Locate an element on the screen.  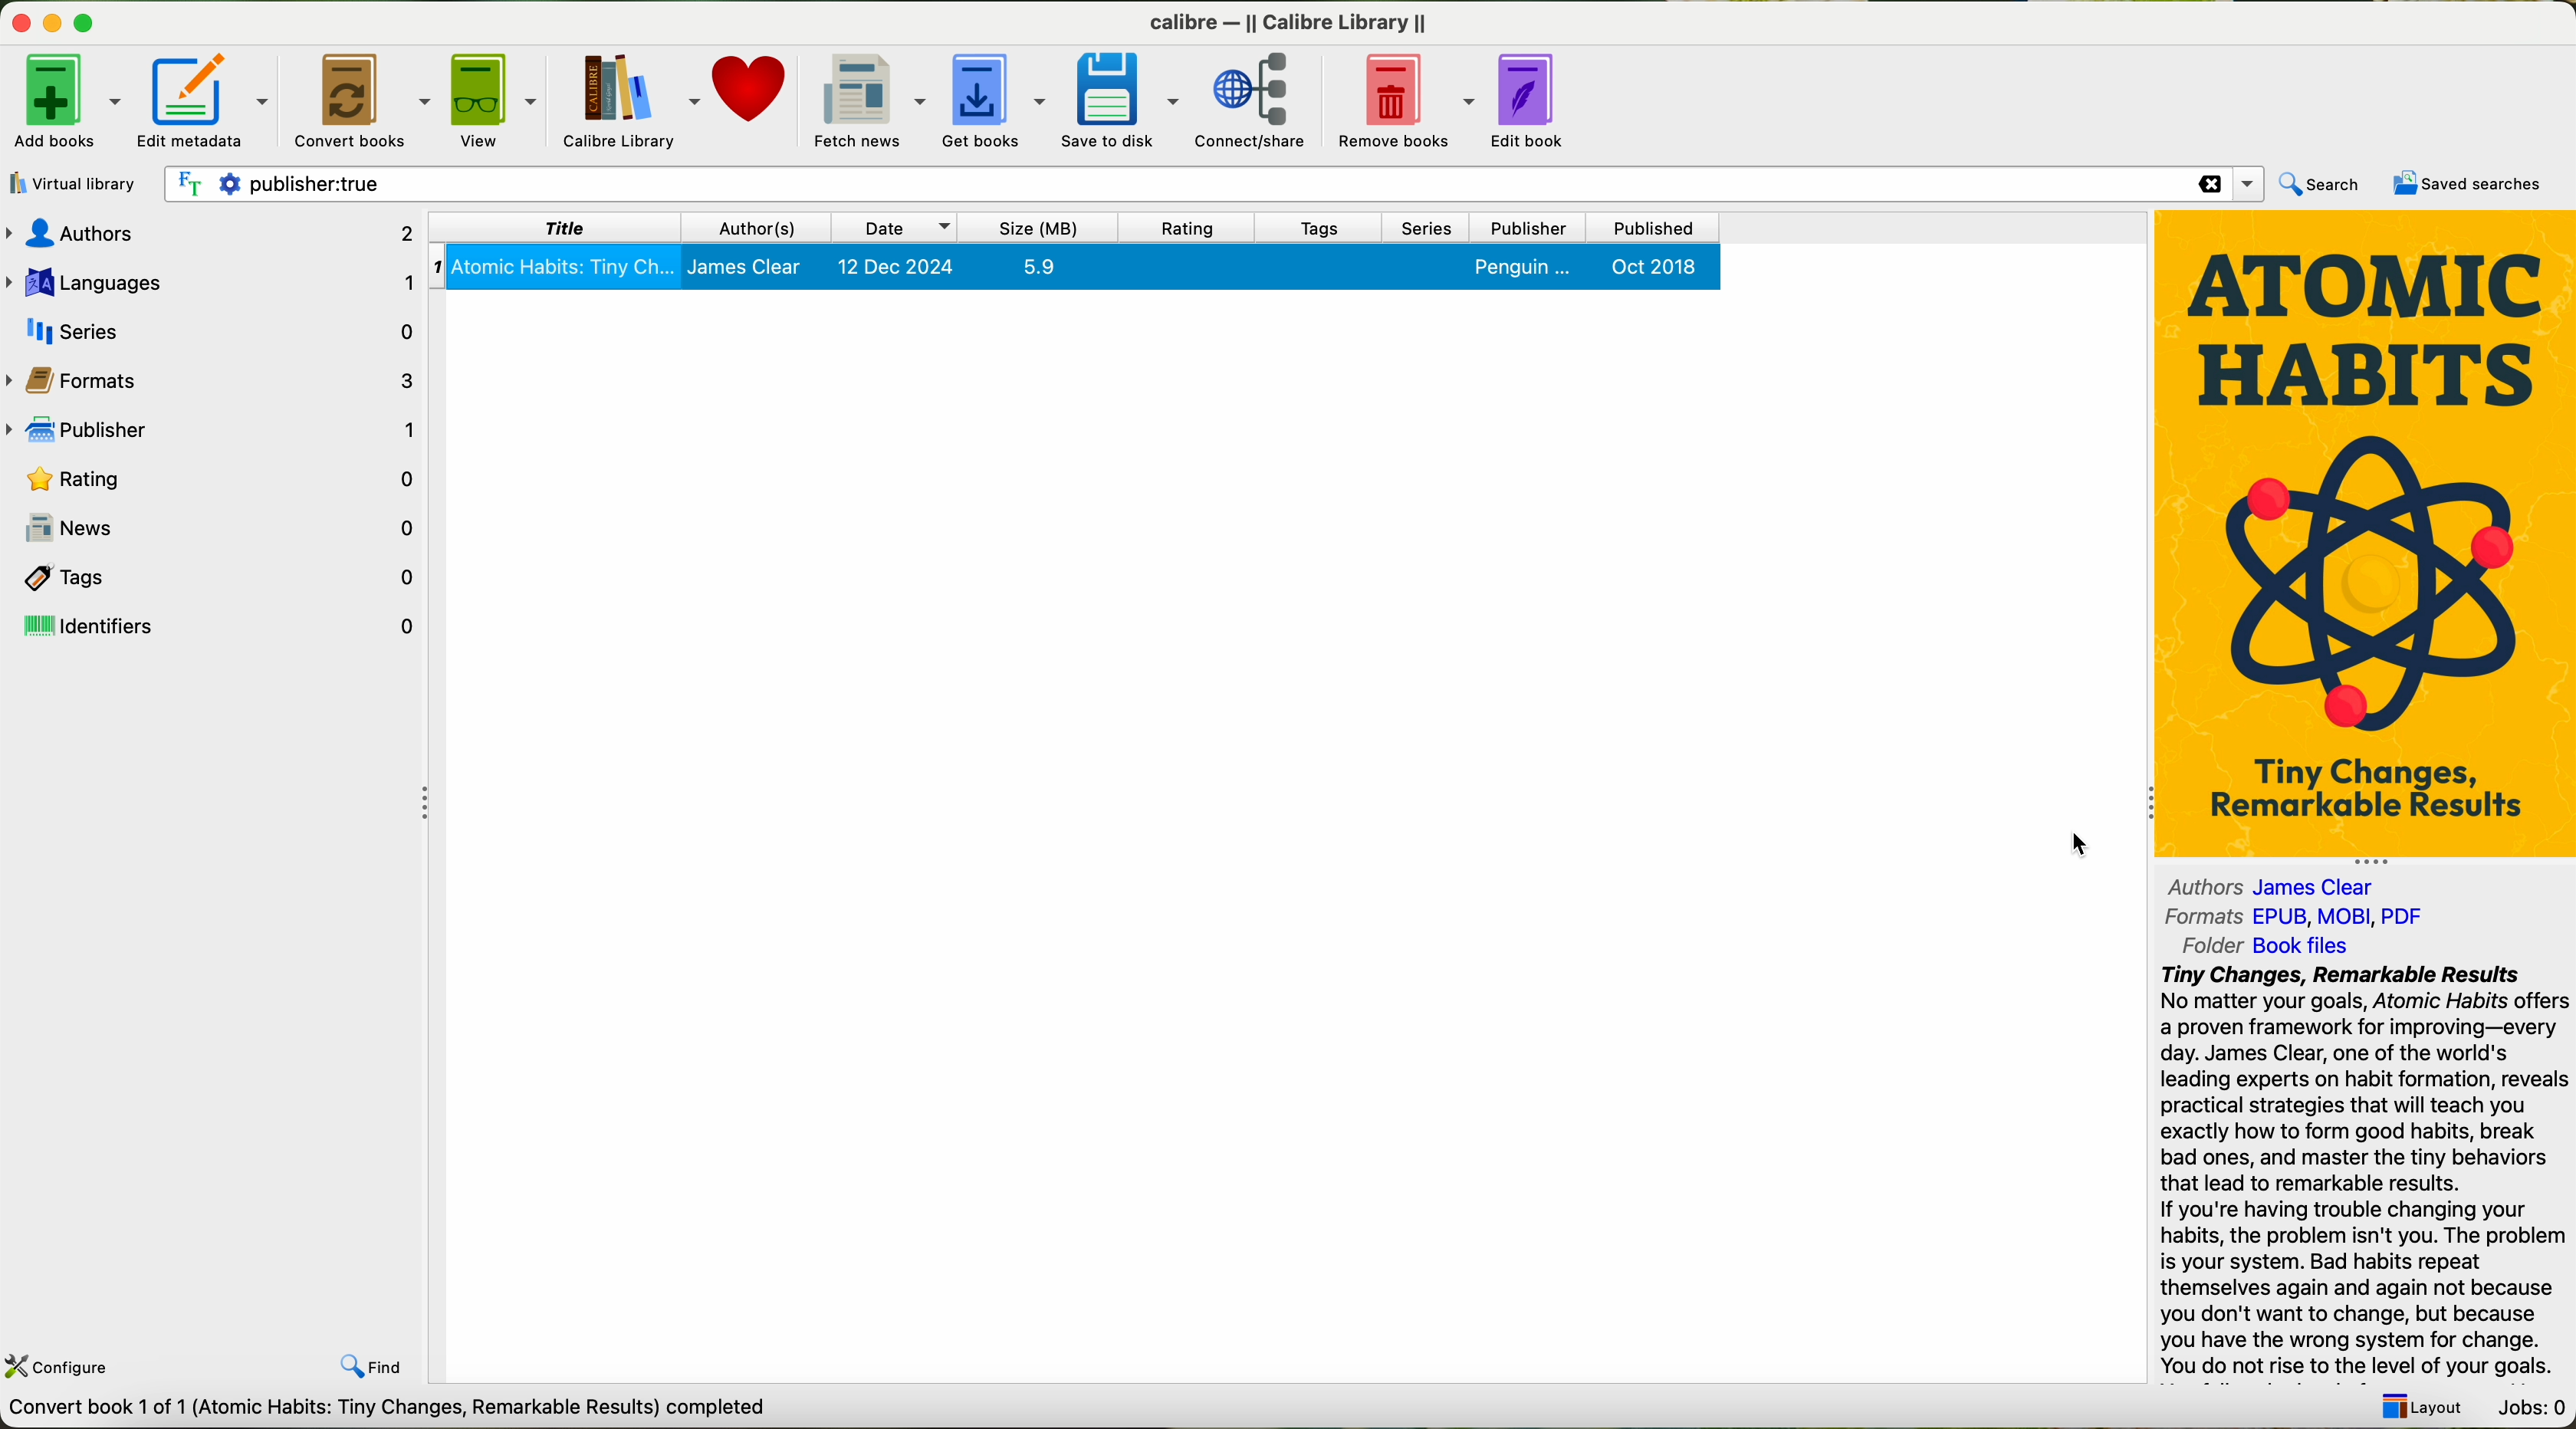
book selected is located at coordinates (1082, 266).